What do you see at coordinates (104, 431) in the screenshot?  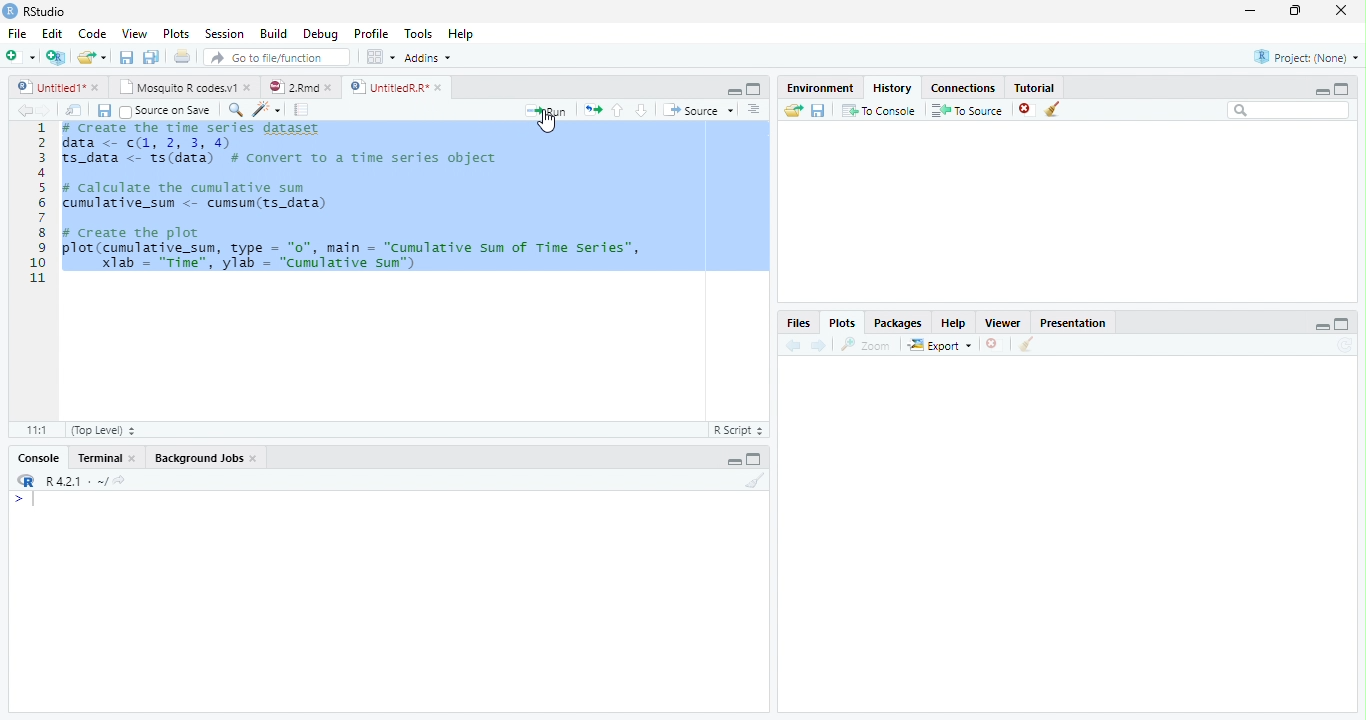 I see `Top level` at bounding box center [104, 431].